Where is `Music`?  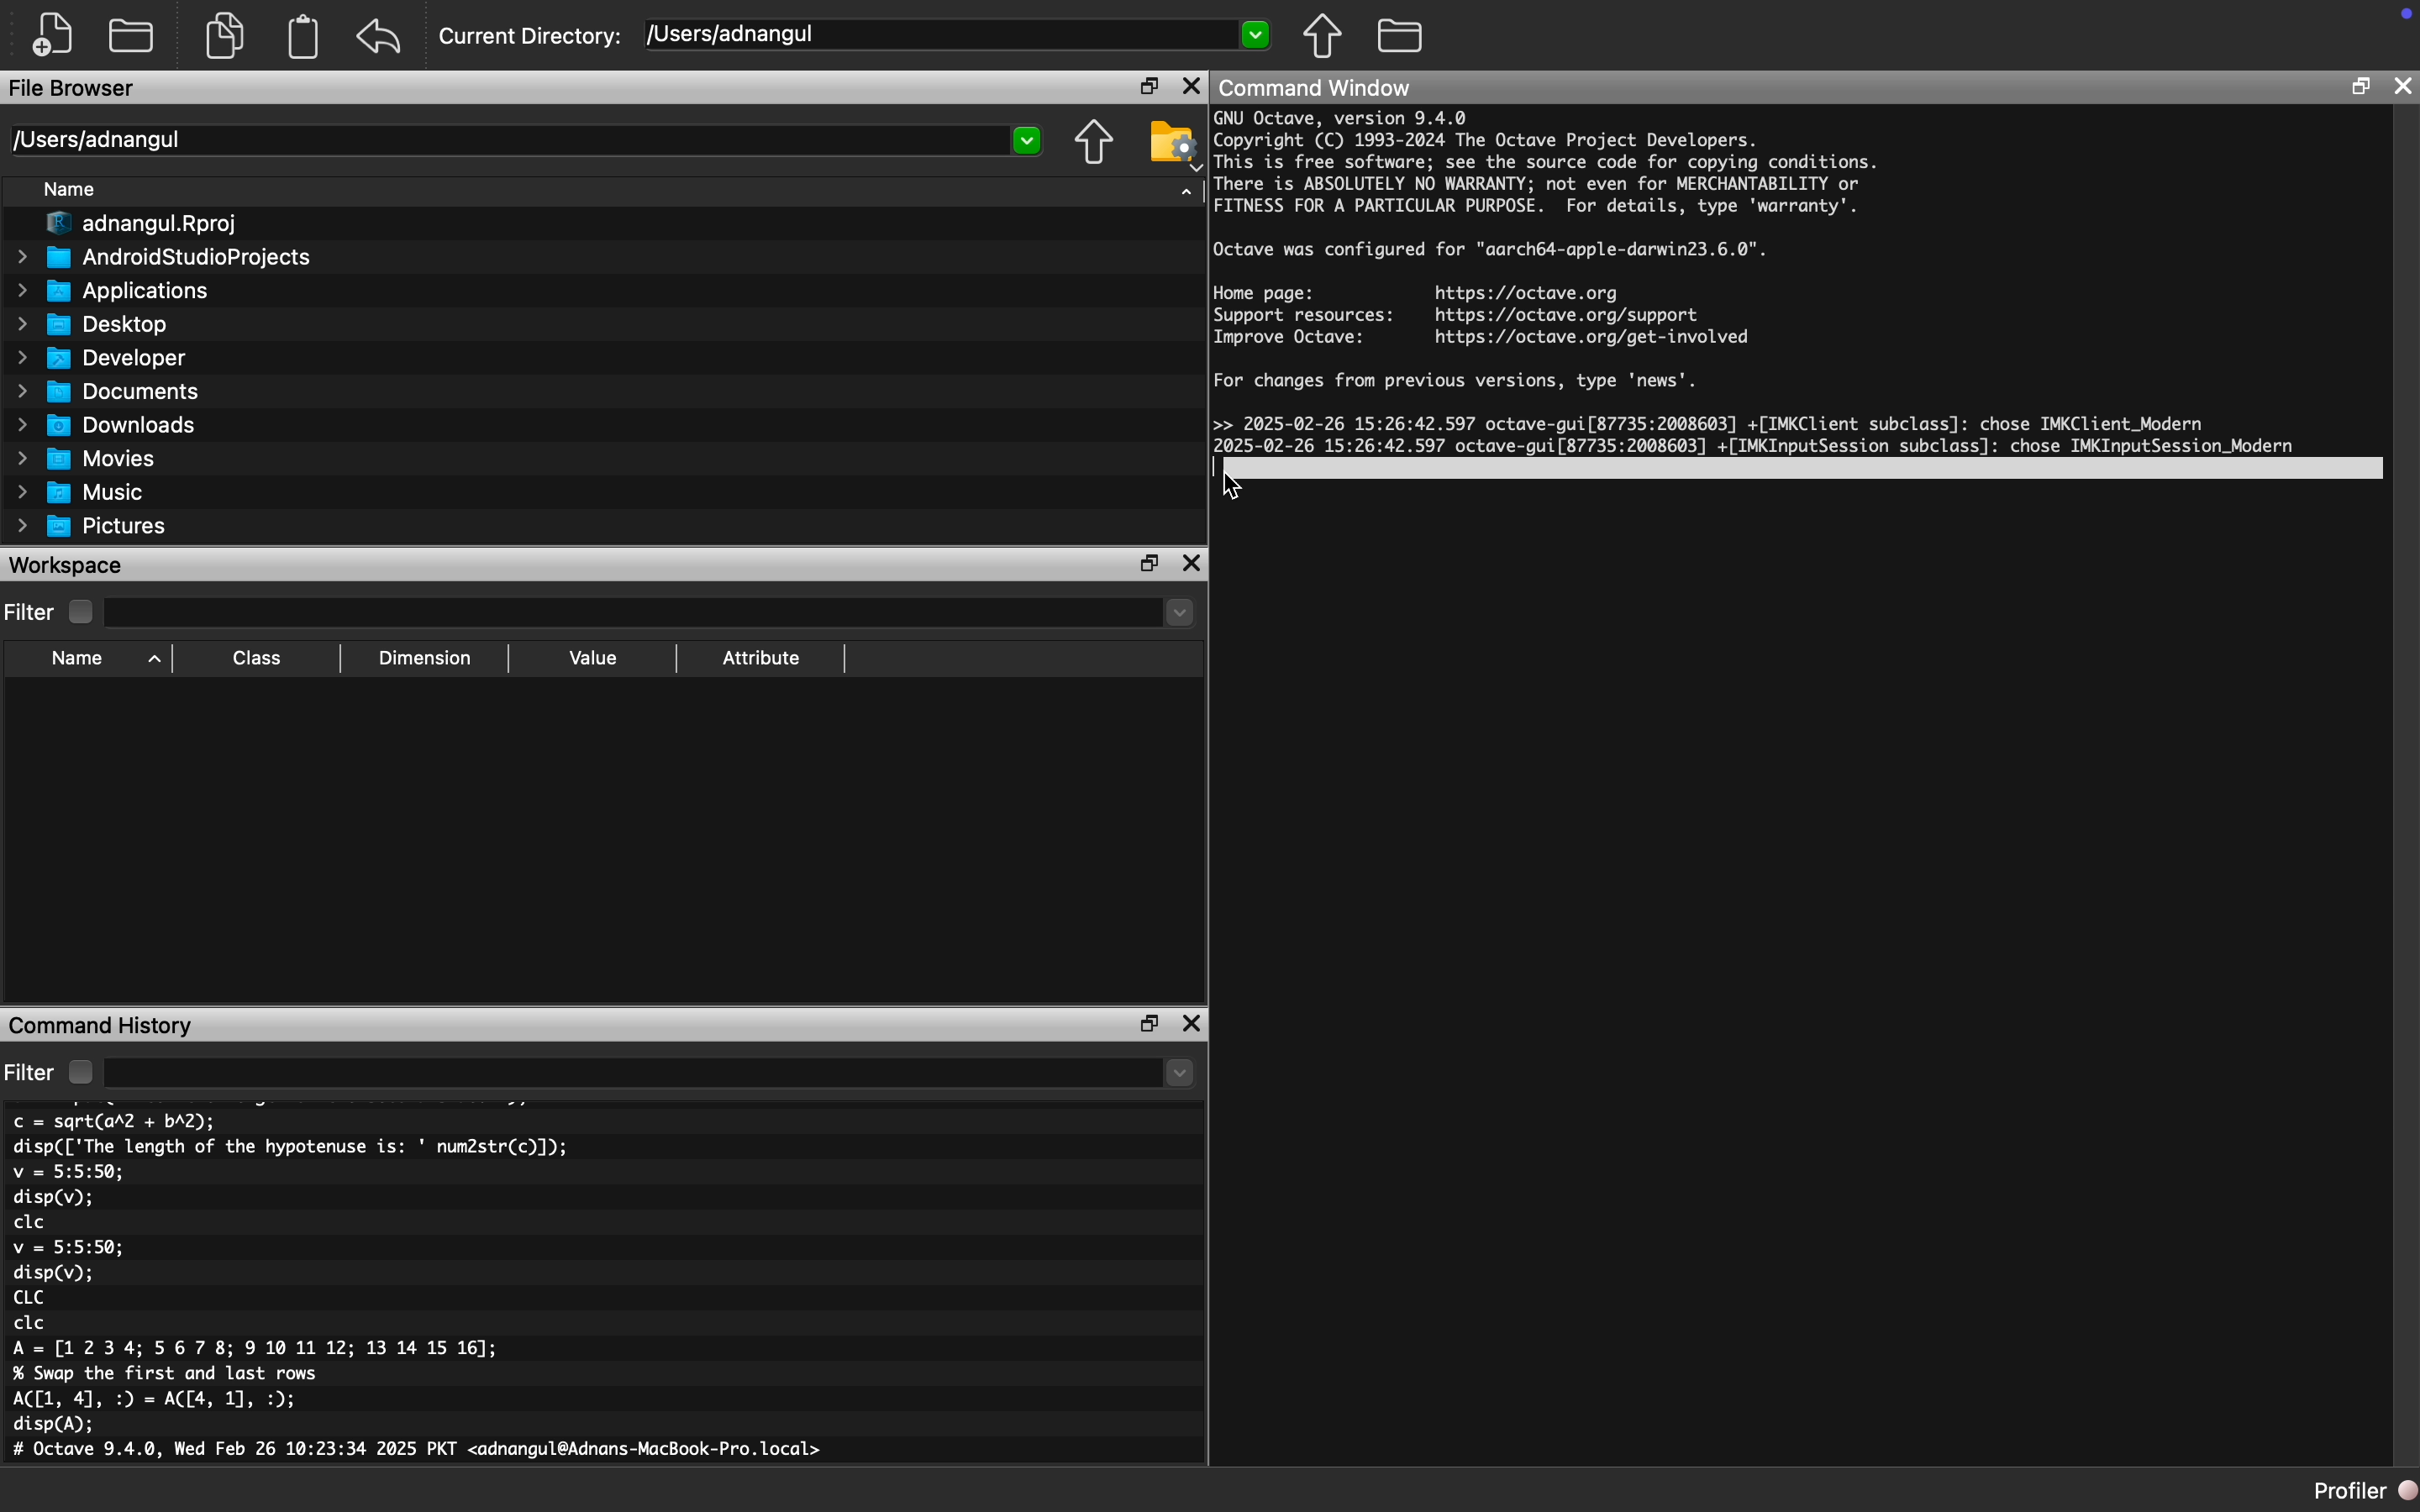 Music is located at coordinates (81, 491).